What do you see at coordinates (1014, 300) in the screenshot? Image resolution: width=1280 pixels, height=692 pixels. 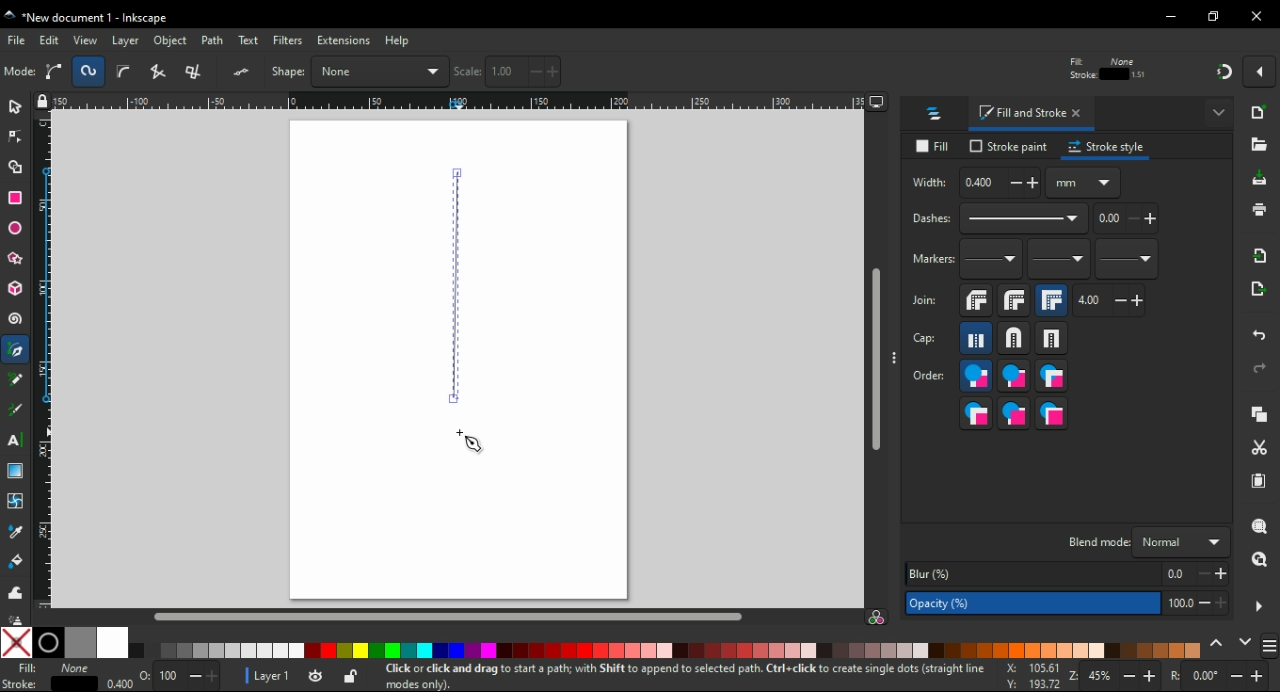 I see `round` at bounding box center [1014, 300].